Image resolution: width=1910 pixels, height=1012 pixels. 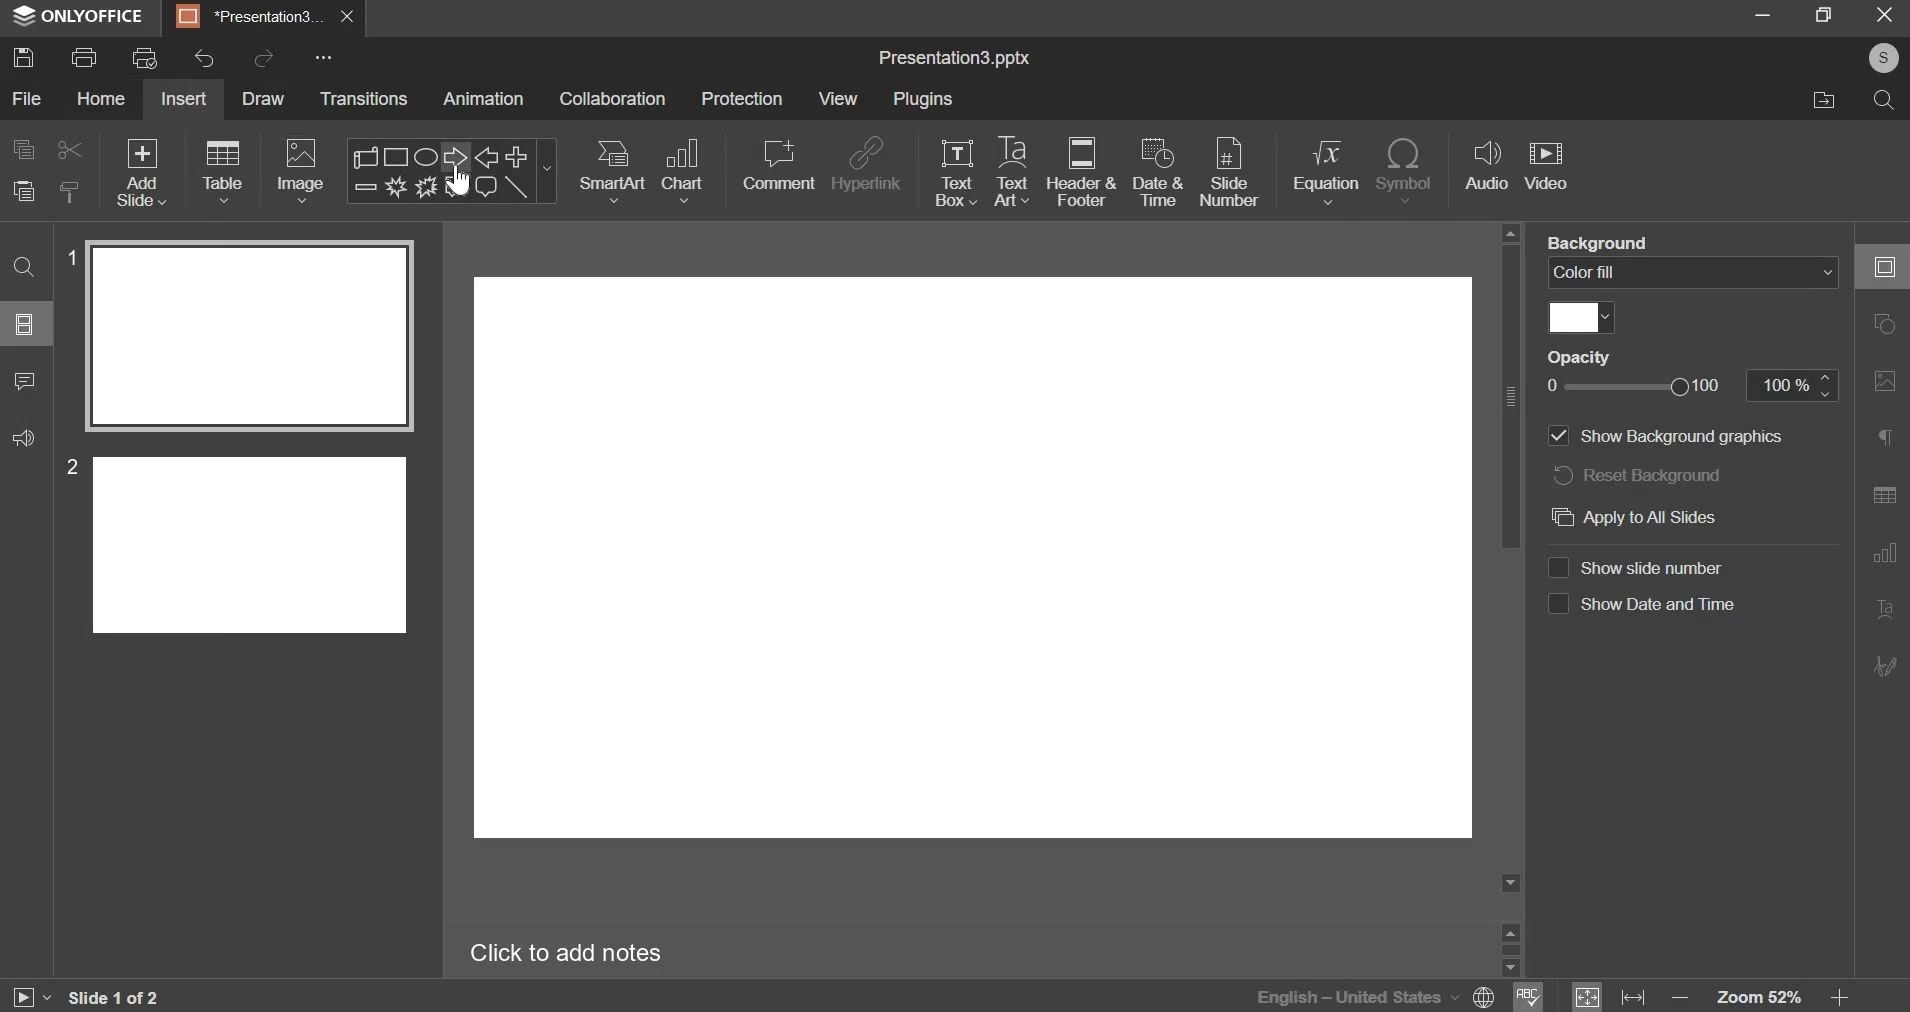 What do you see at coordinates (142, 172) in the screenshot?
I see `add slide` at bounding box center [142, 172].